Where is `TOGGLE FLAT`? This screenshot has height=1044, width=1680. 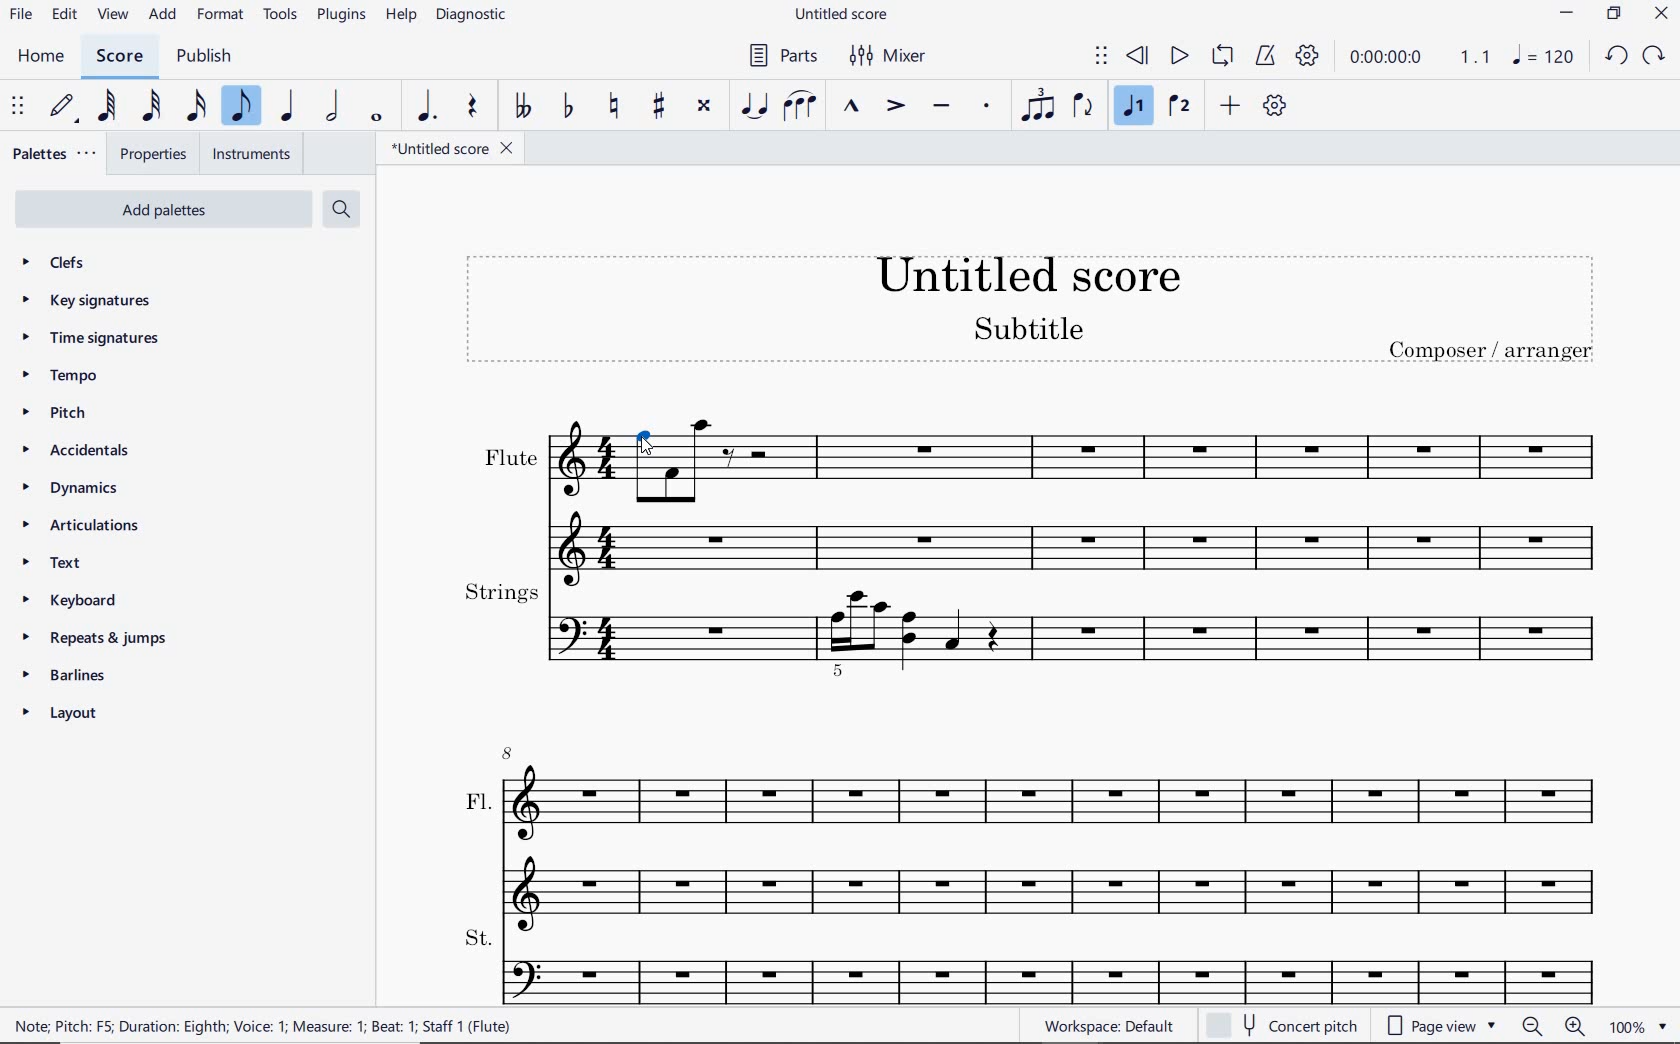
TOGGLE FLAT is located at coordinates (570, 104).